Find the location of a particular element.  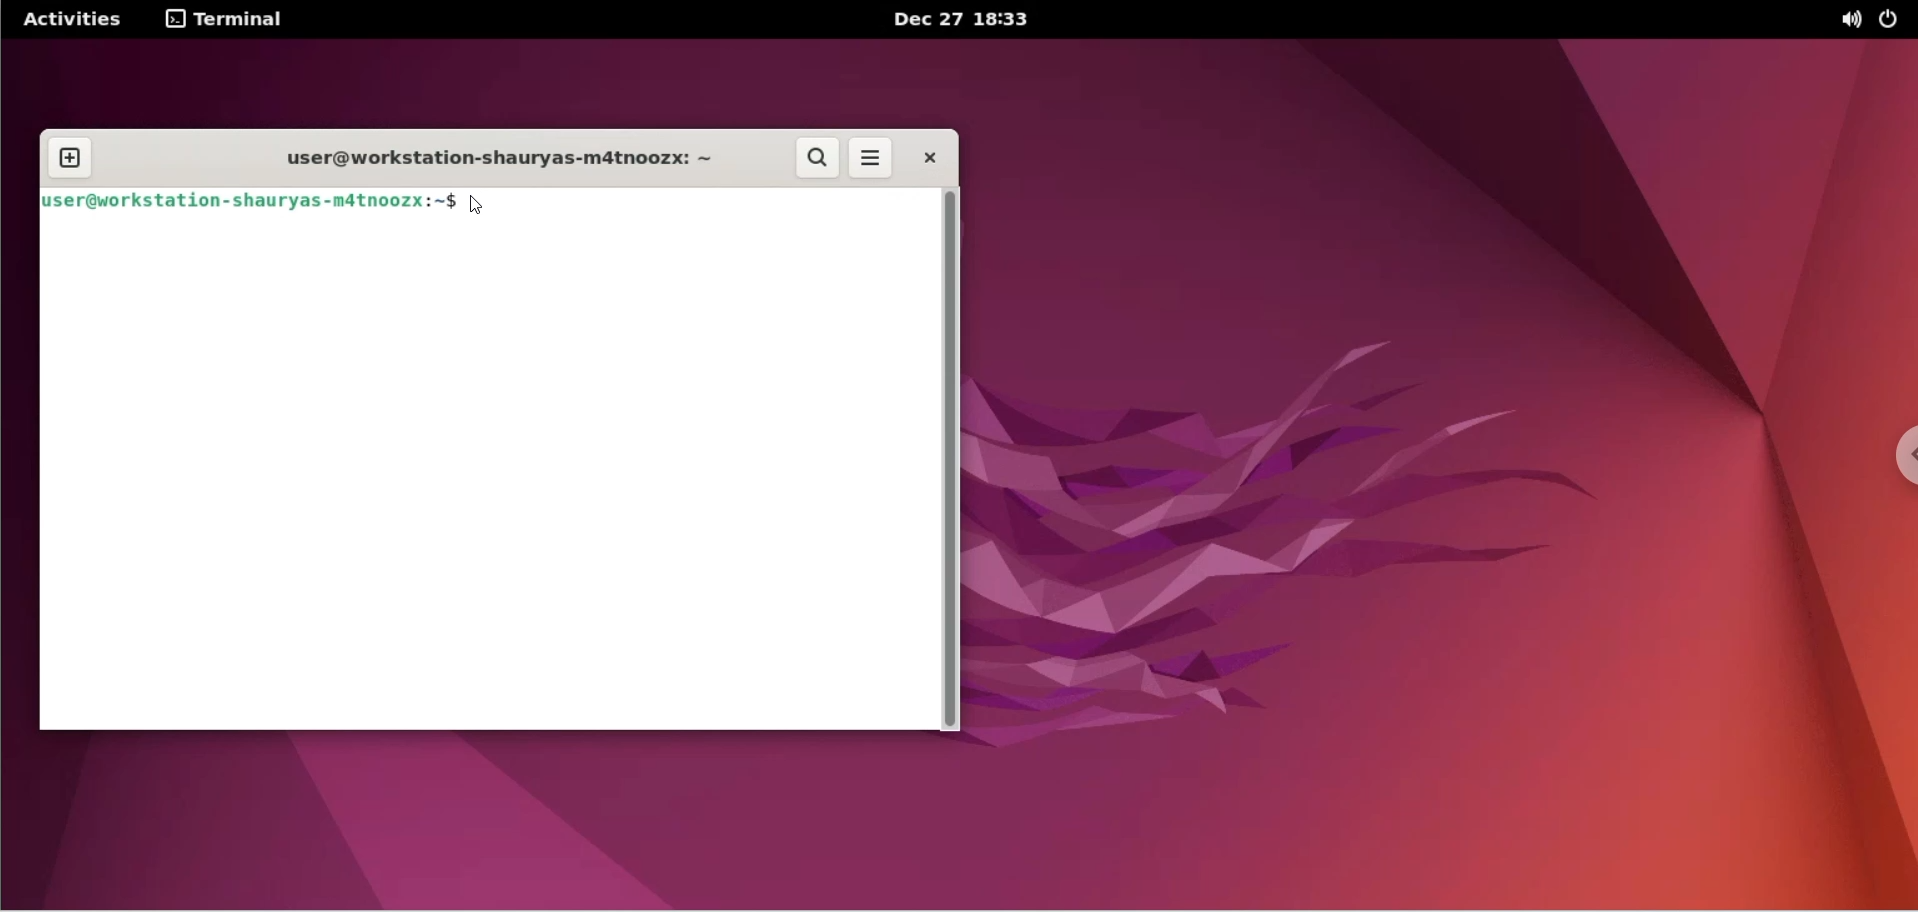

cursor  is located at coordinates (481, 207).